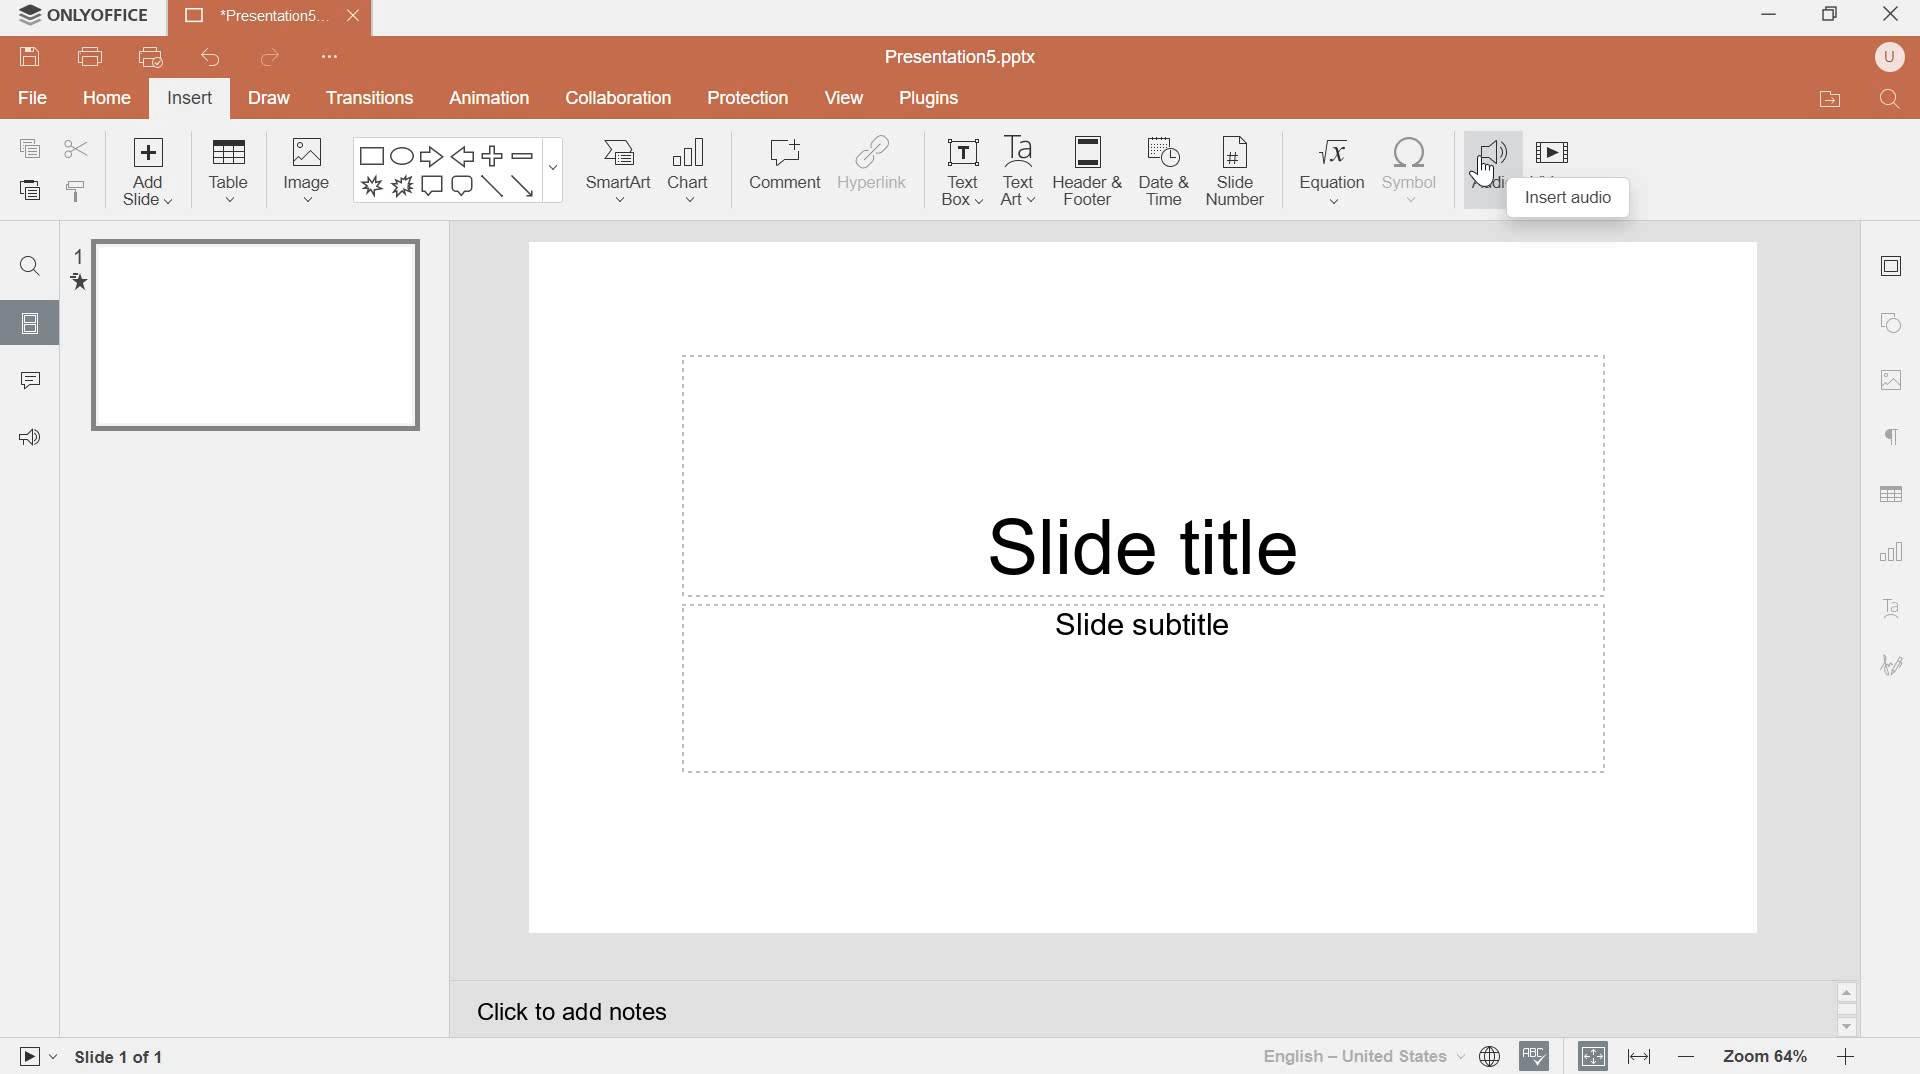 This screenshot has width=1920, height=1074. I want to click on Home, so click(108, 96).